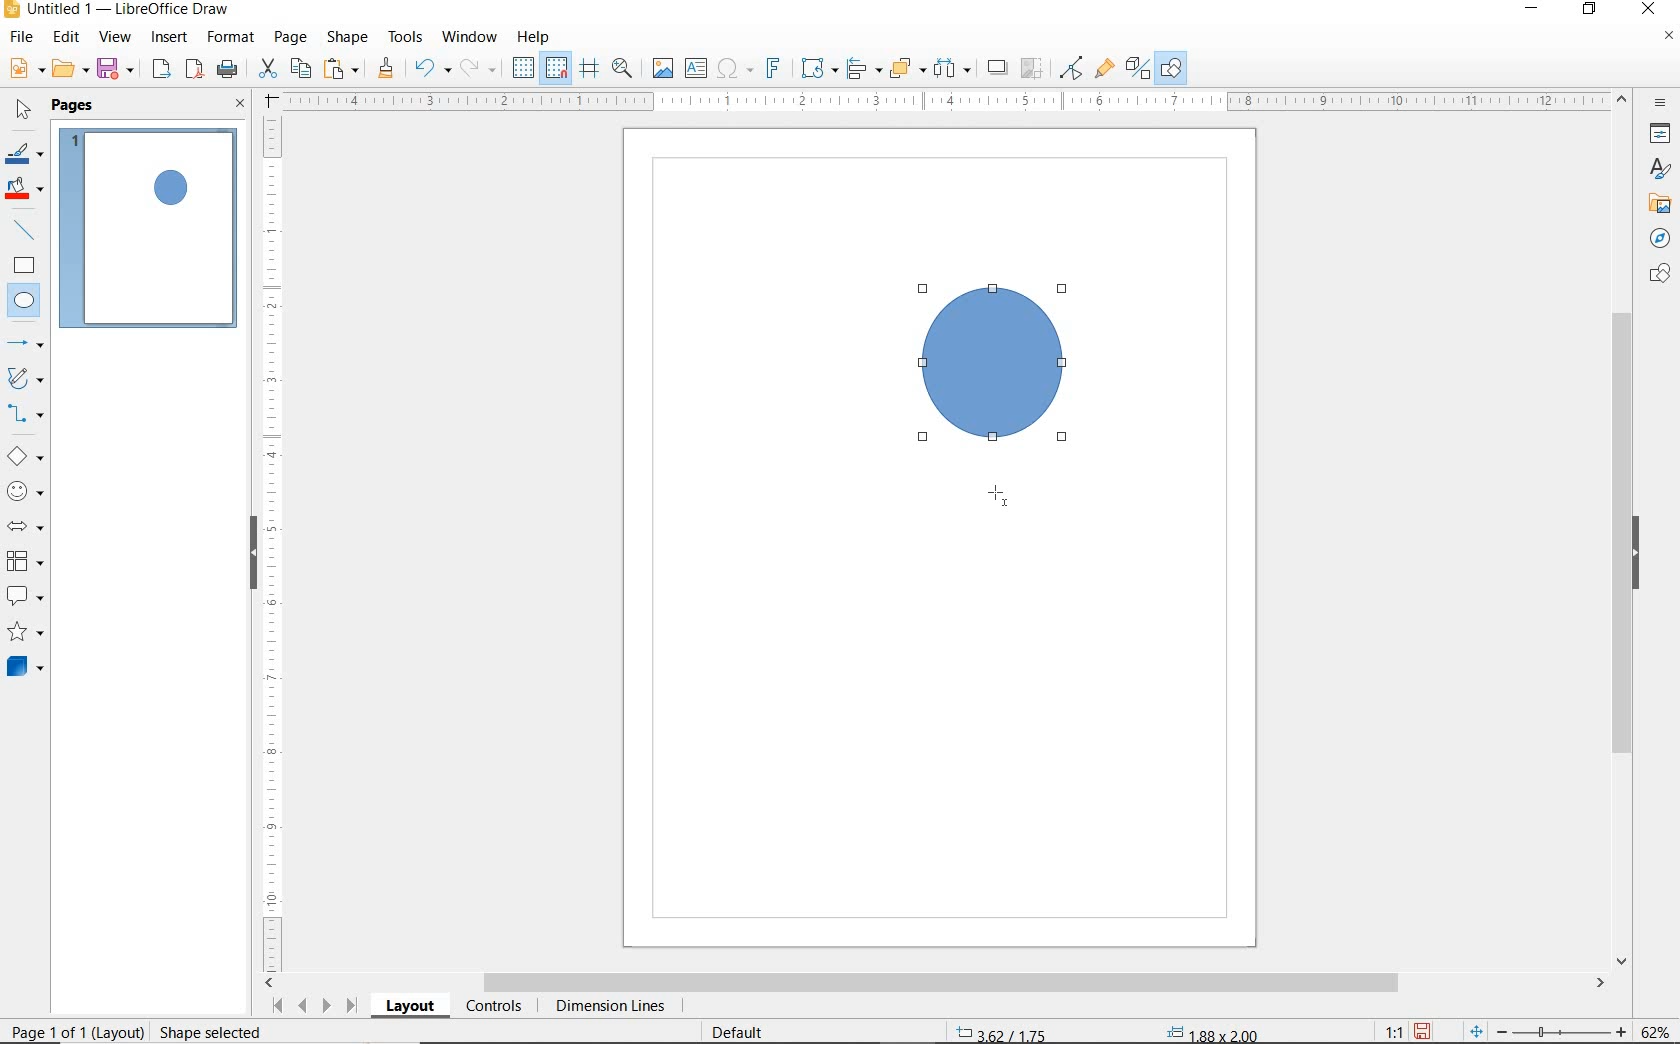 This screenshot has width=1680, height=1044. Describe the element at coordinates (1657, 204) in the screenshot. I see `GALLERY` at that location.